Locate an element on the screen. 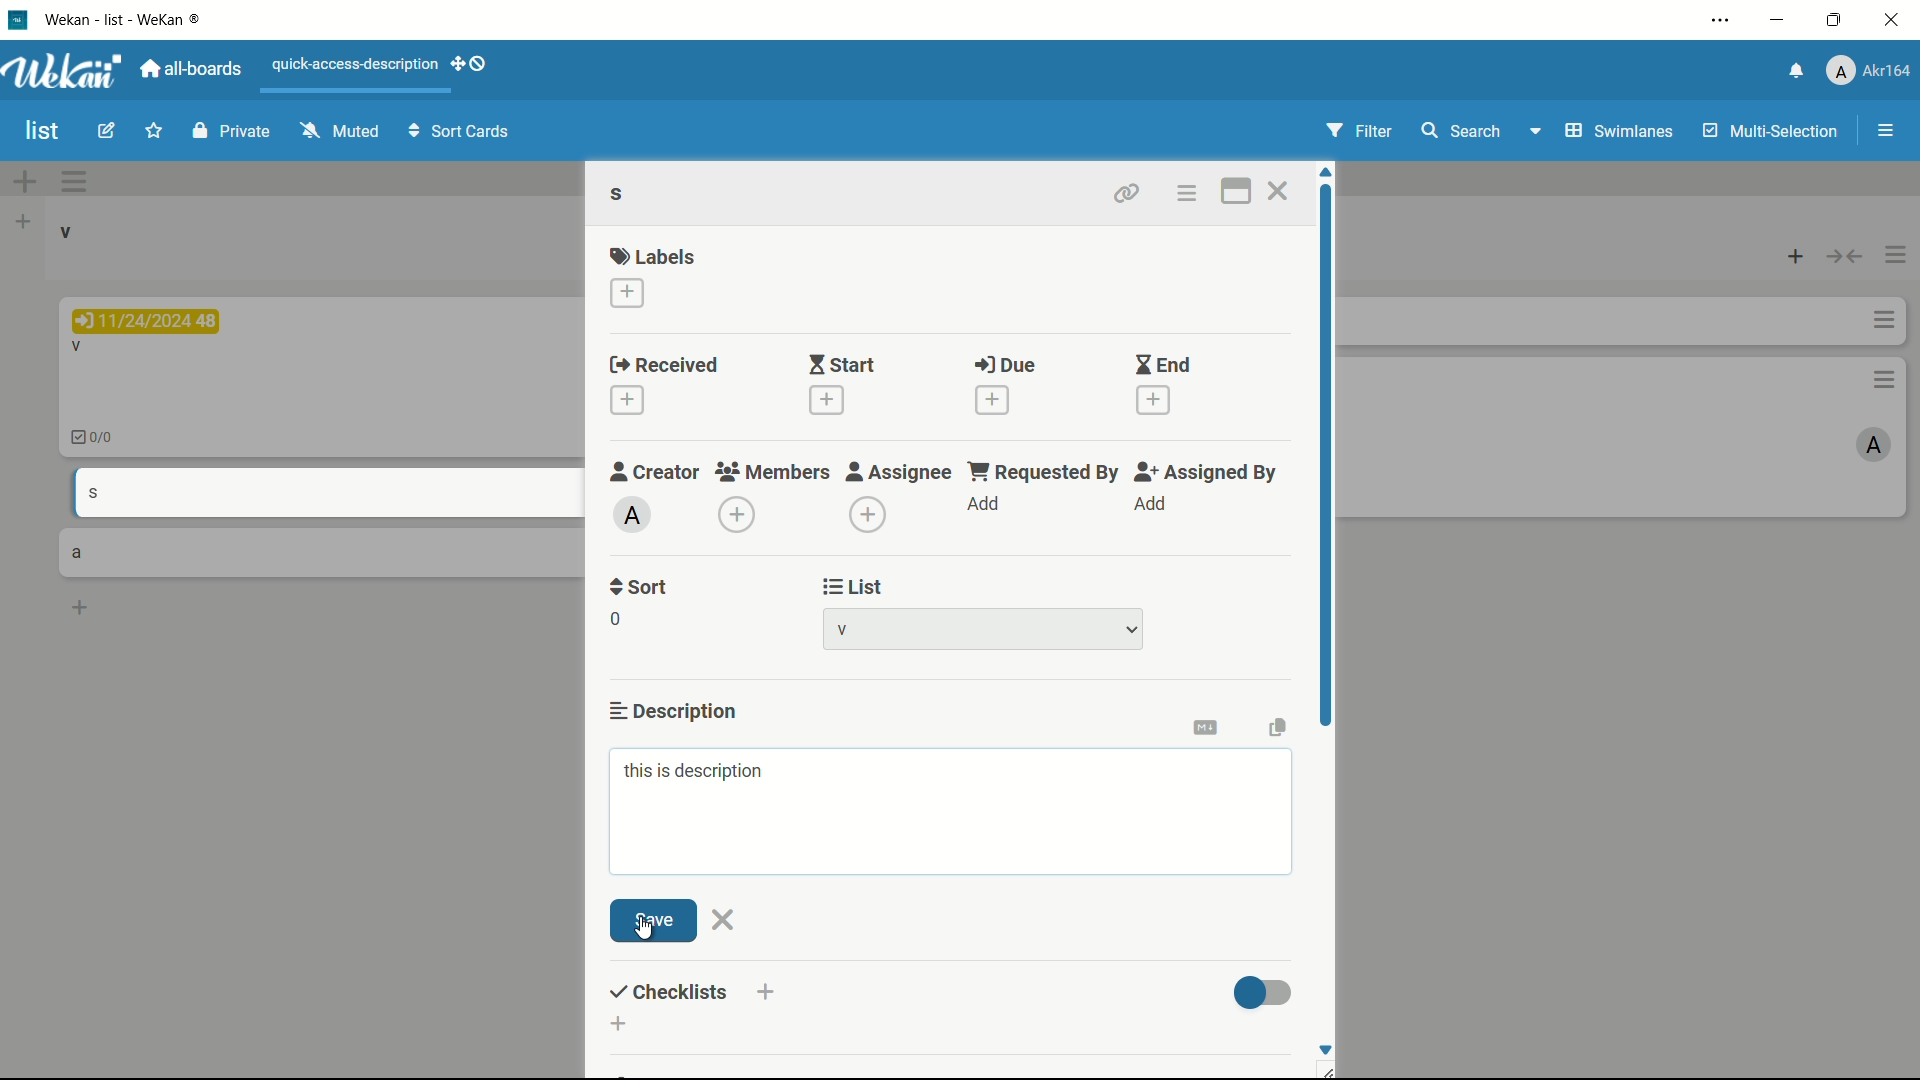  profile is located at coordinates (1871, 69).